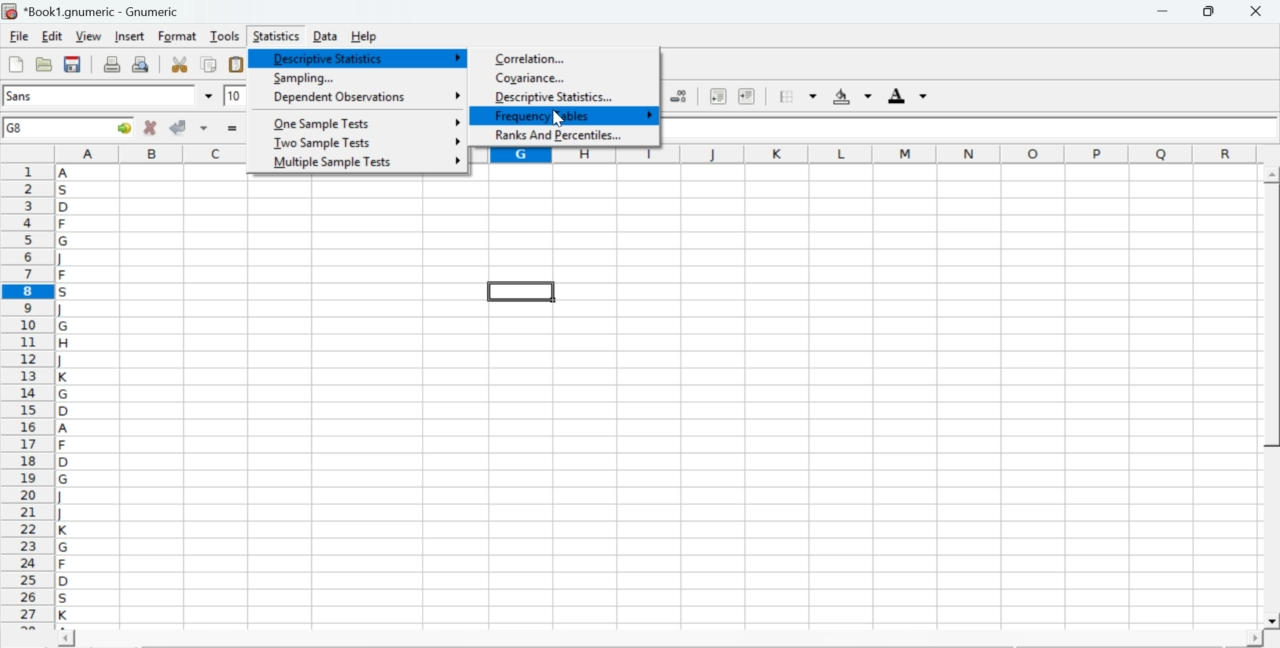 The width and height of the screenshot is (1280, 648). I want to click on increase indent, so click(746, 97).